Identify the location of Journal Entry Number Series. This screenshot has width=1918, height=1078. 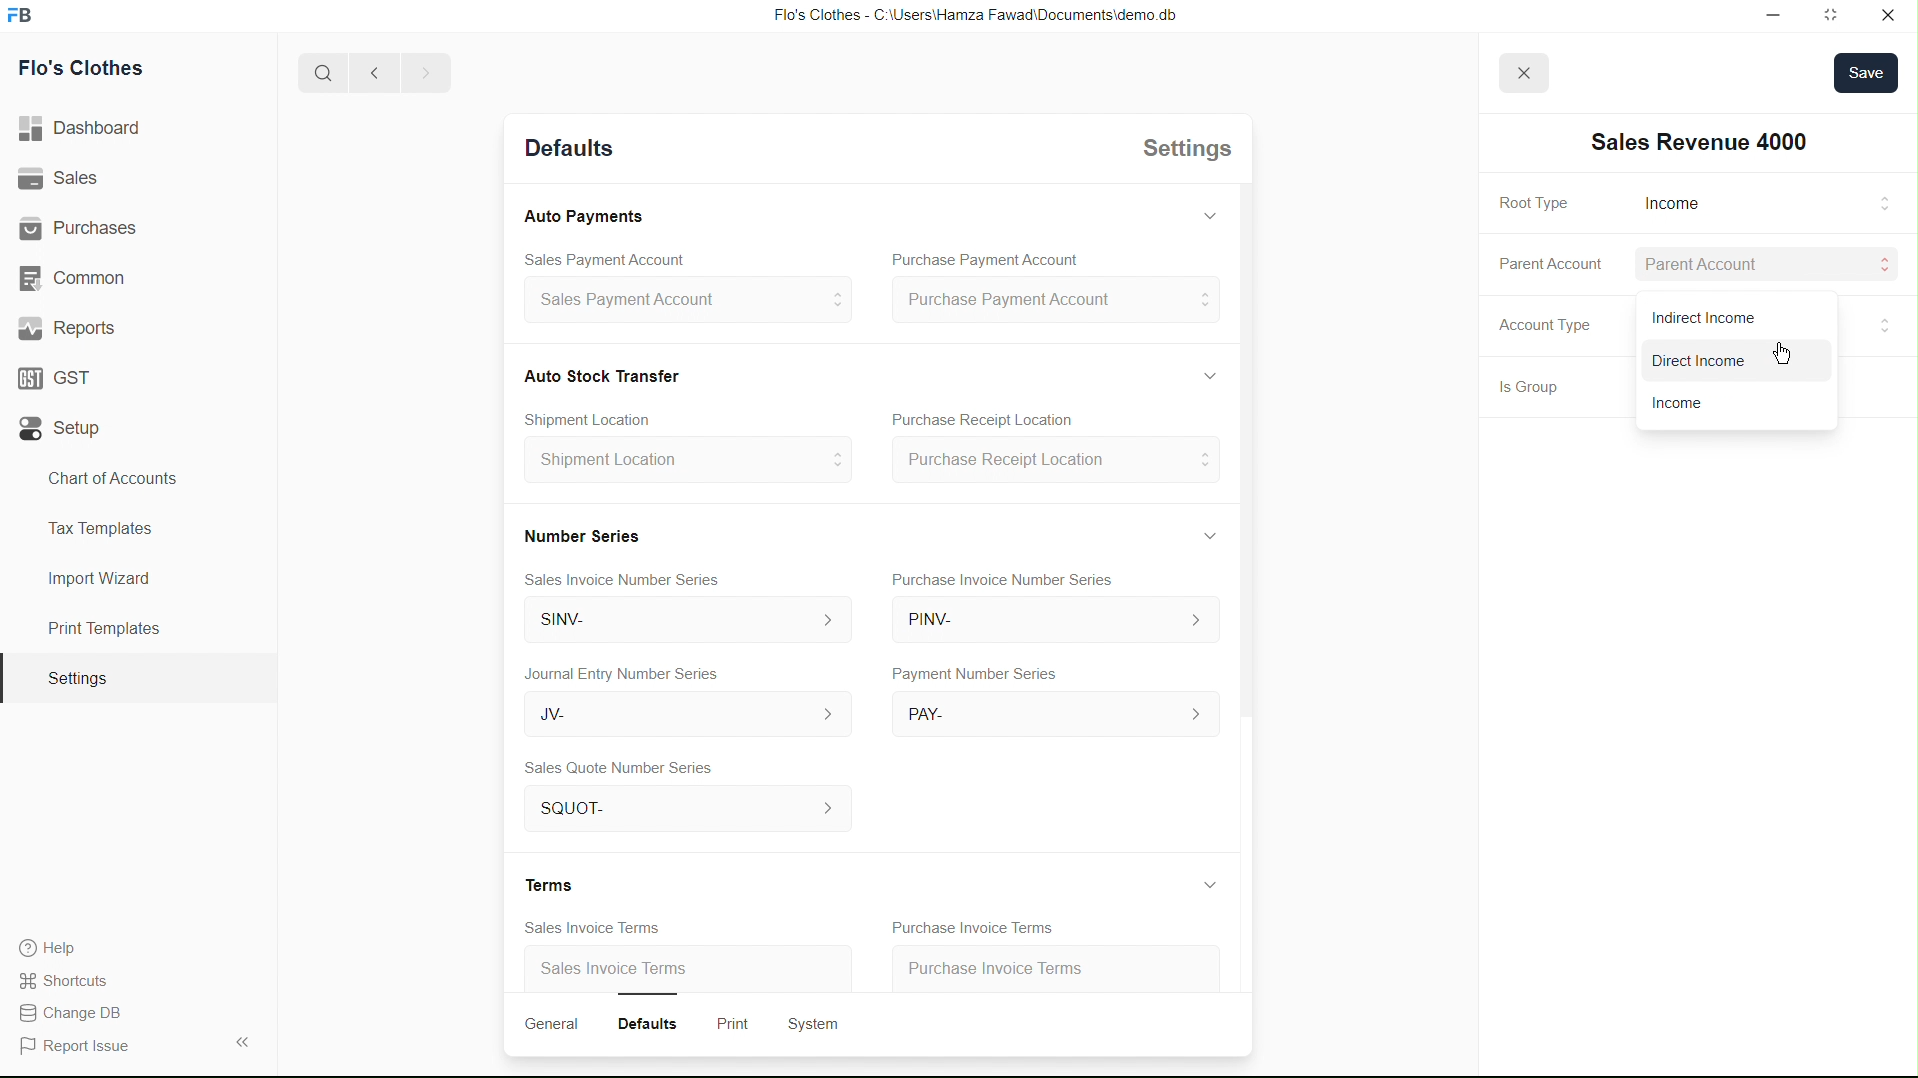
(624, 670).